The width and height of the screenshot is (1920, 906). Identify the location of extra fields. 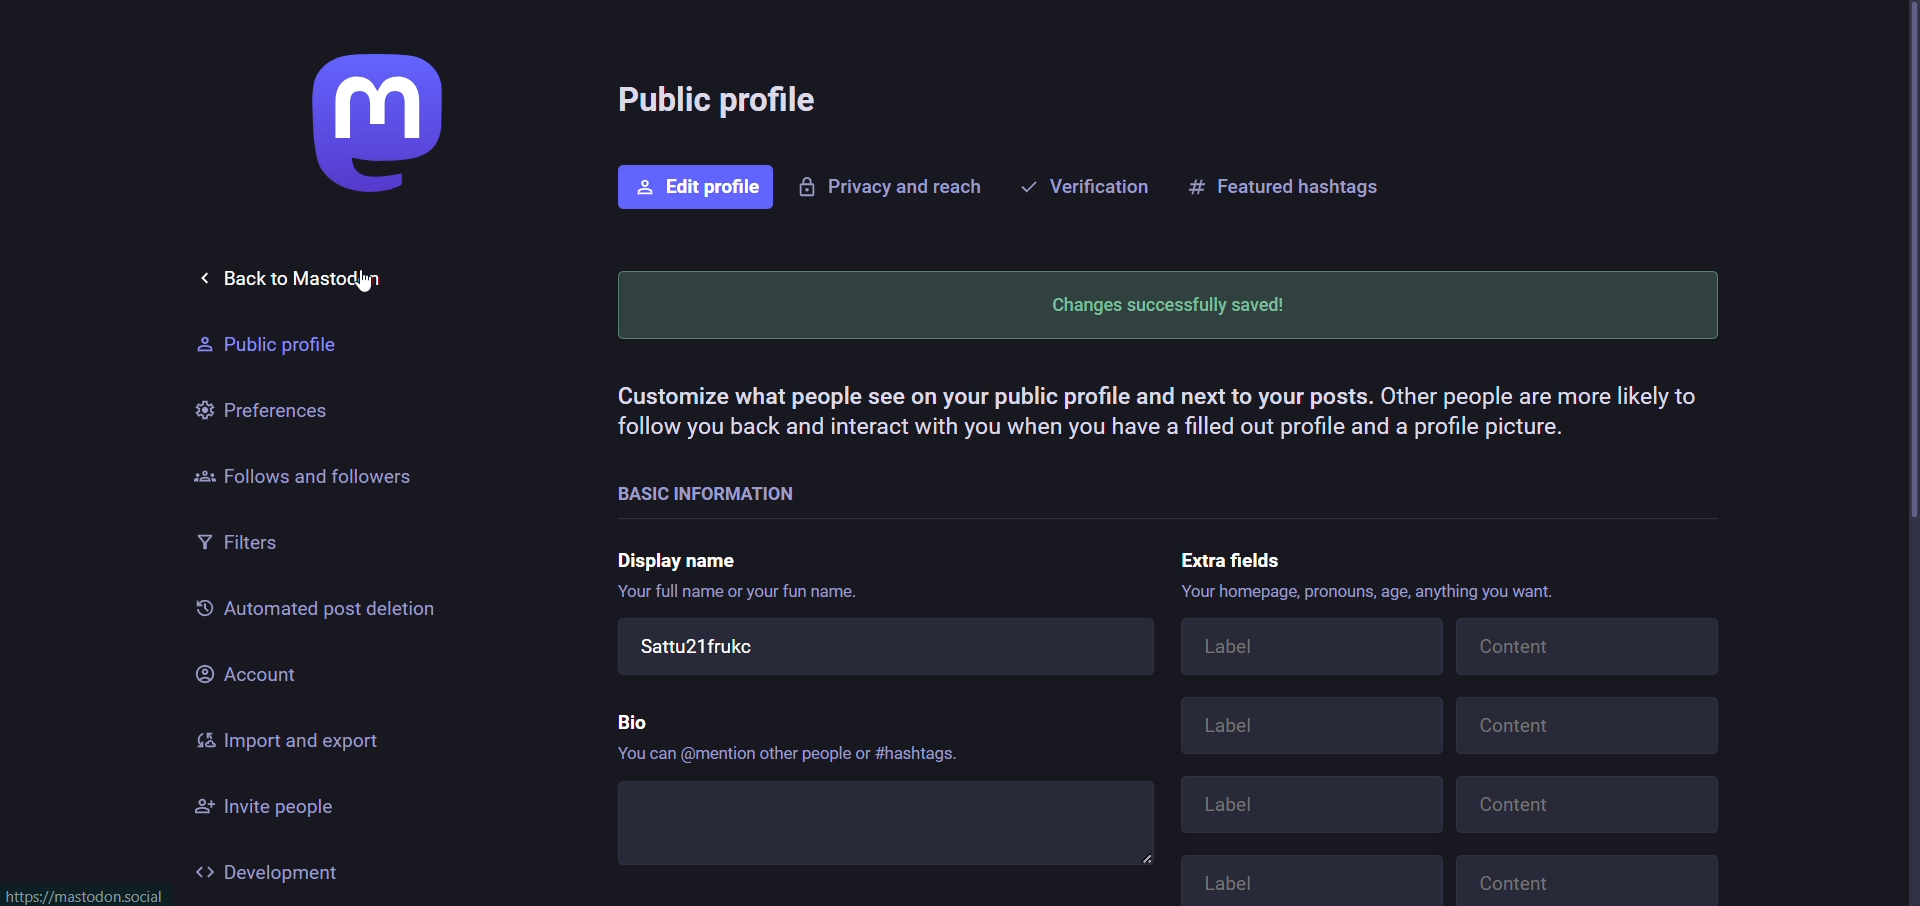
(1237, 555).